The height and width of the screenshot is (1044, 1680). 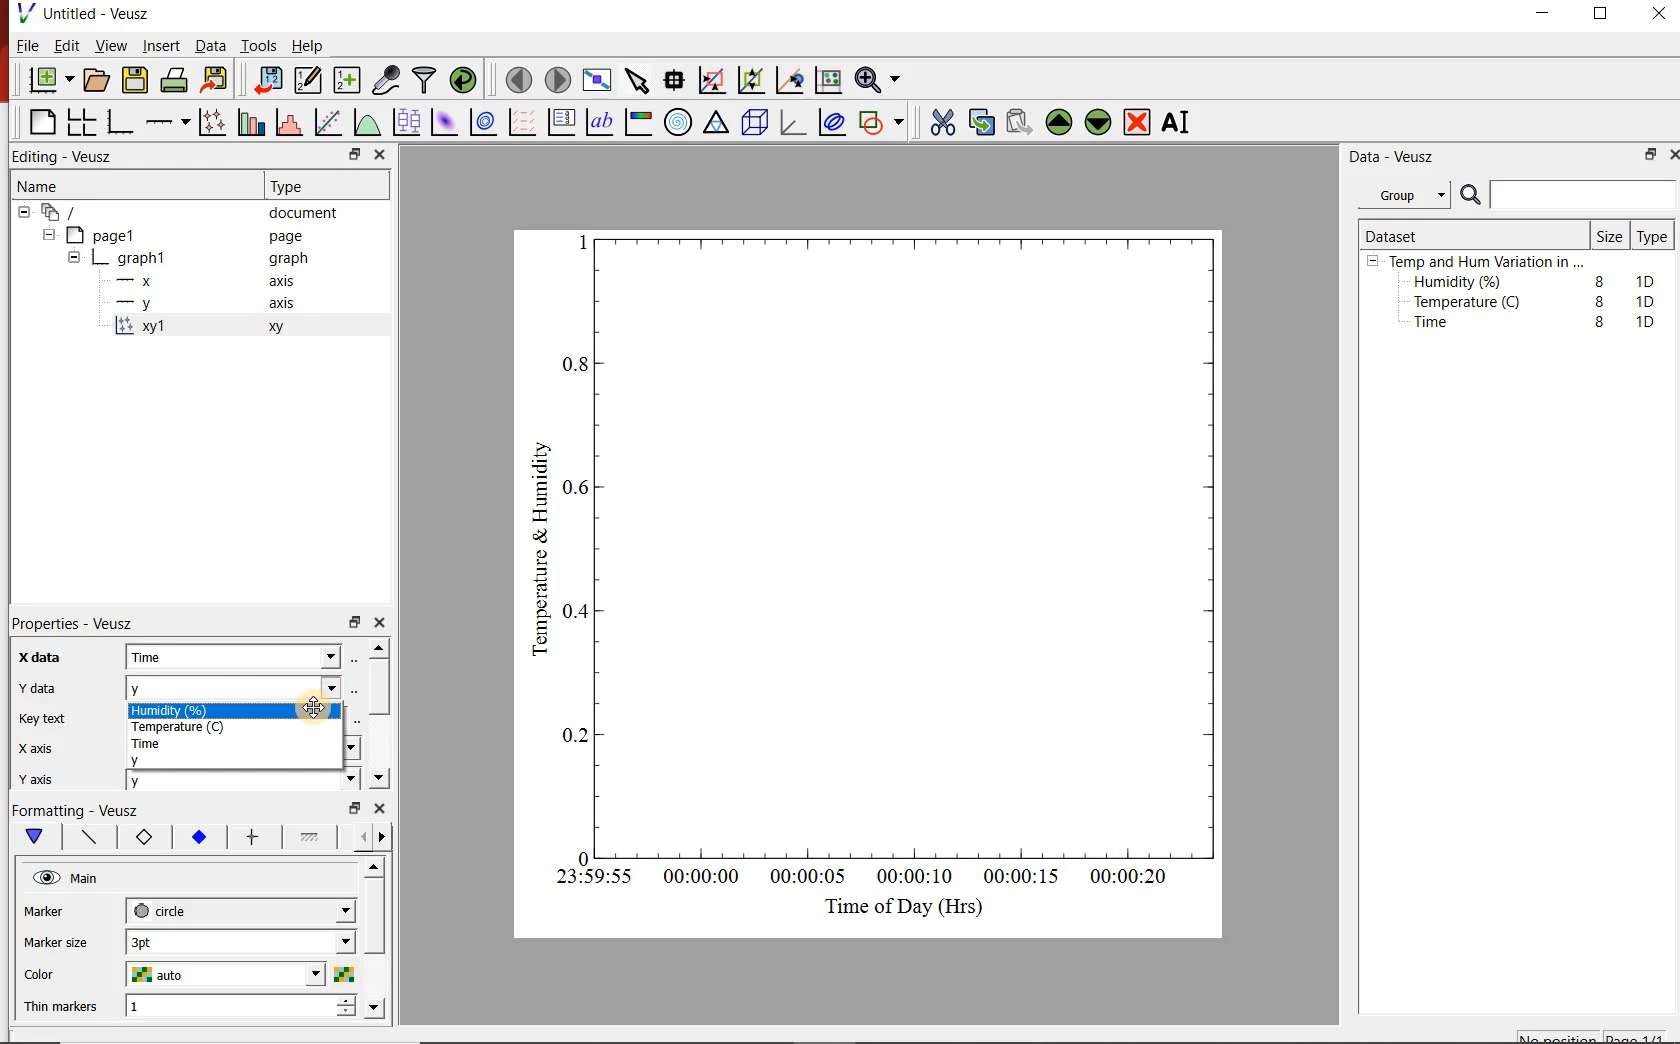 I want to click on open a document, so click(x=98, y=81).